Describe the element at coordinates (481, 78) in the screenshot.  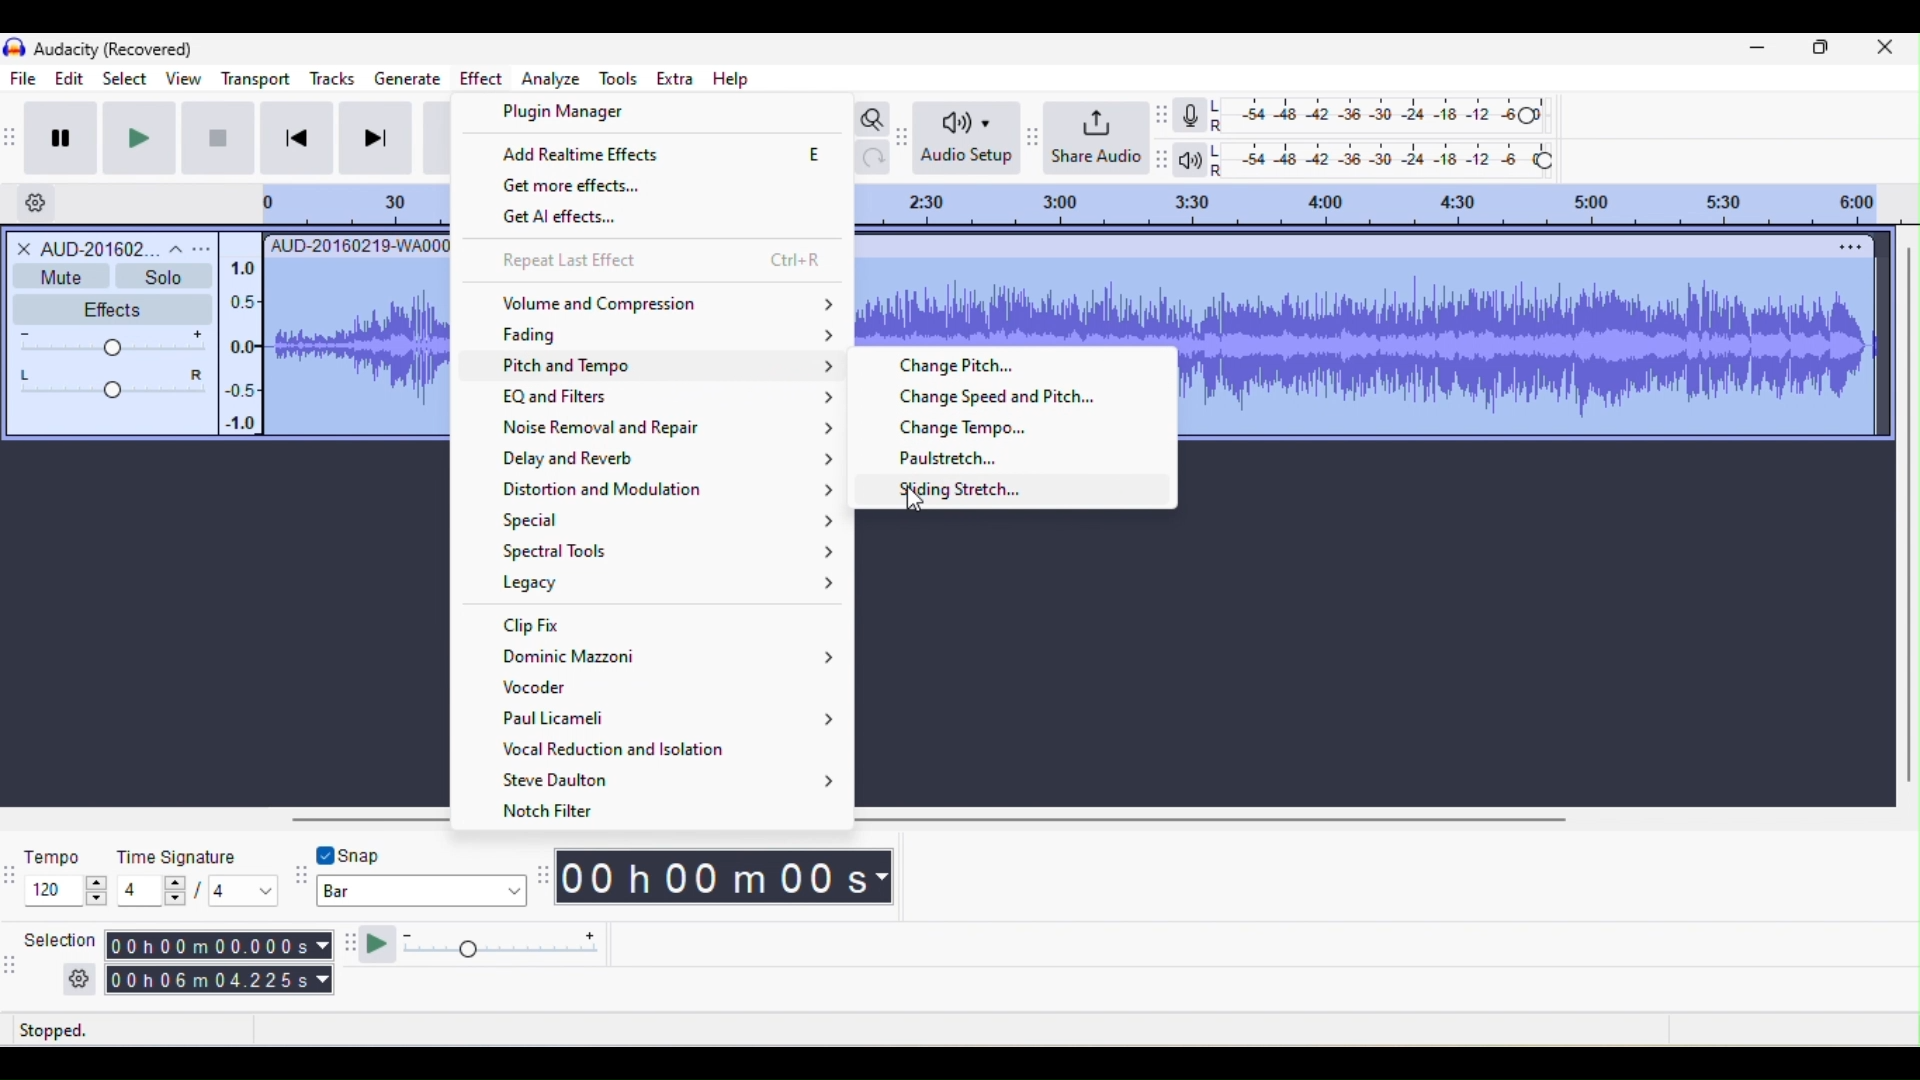
I see `effect` at that location.